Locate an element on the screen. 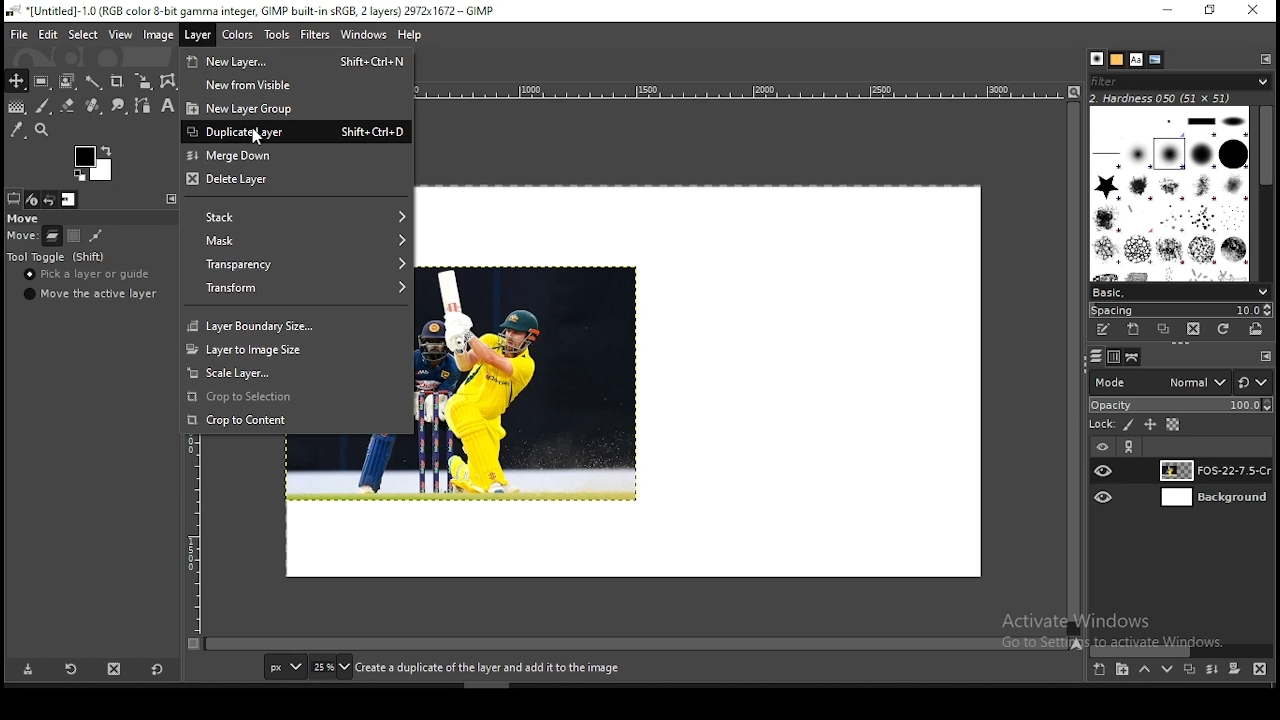 The width and height of the screenshot is (1280, 720). fonts is located at coordinates (1137, 59).